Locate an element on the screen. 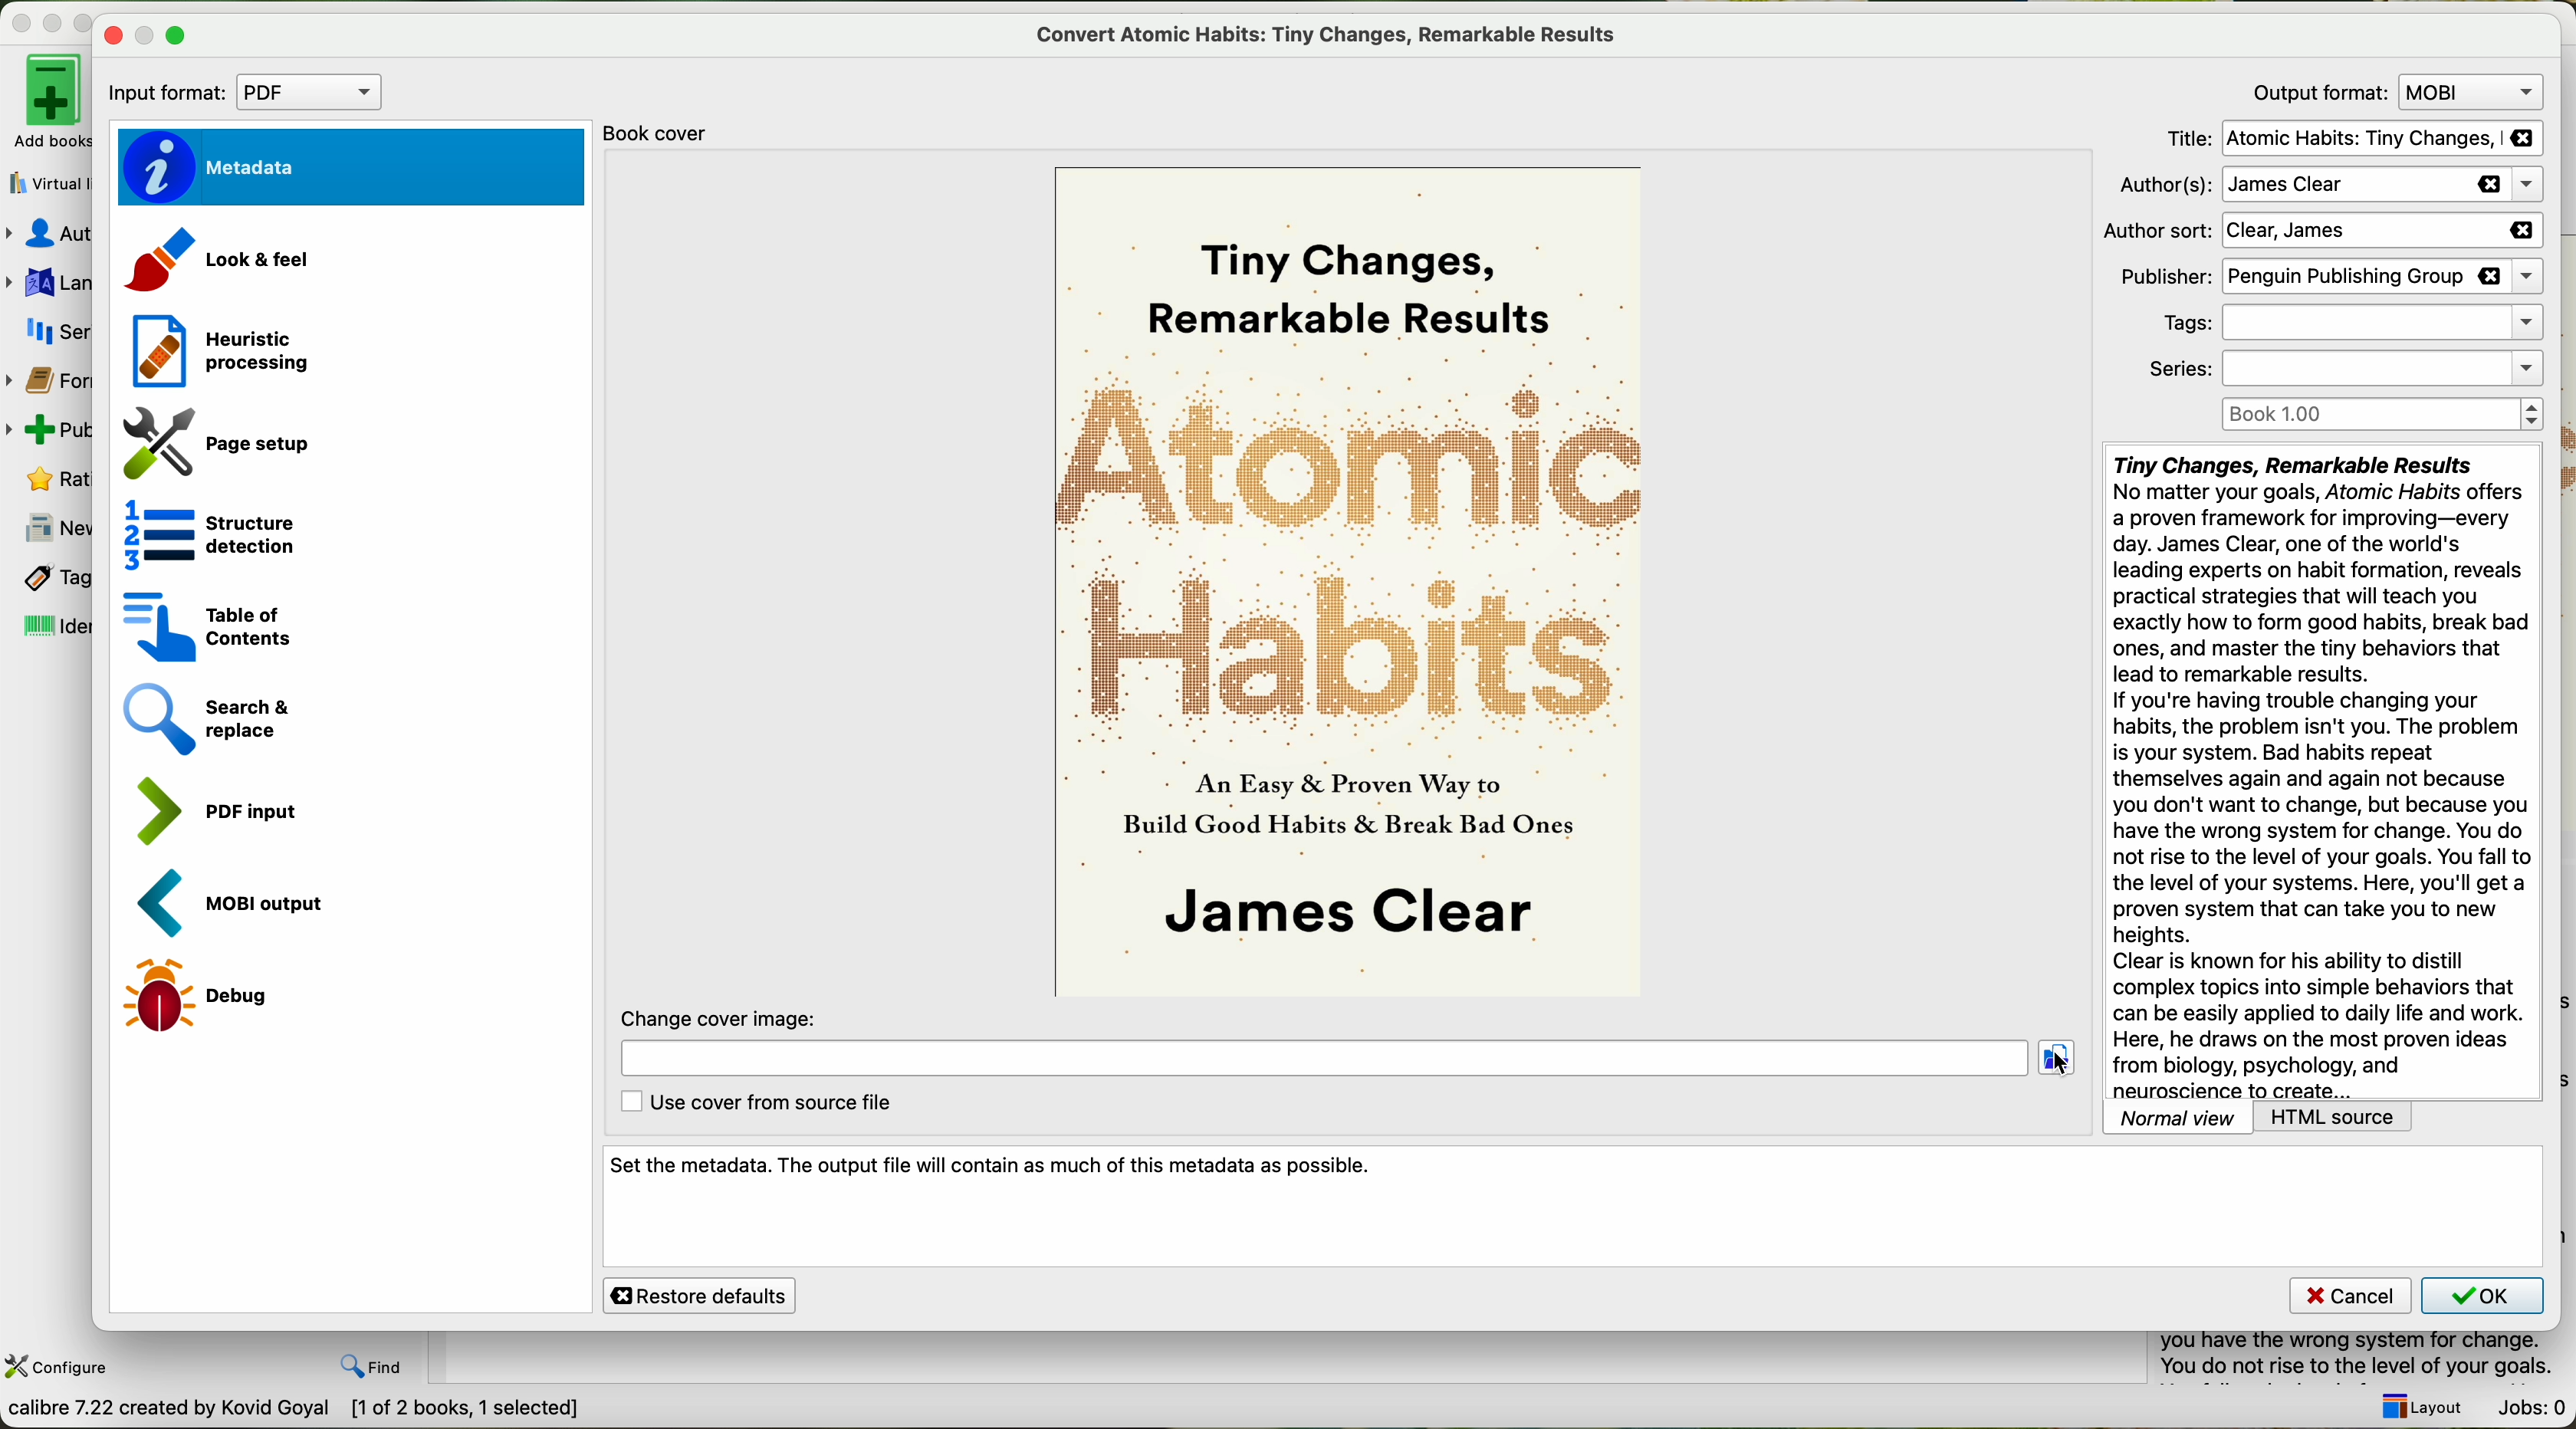 This screenshot has width=2576, height=1429. book cover is located at coordinates (655, 129).